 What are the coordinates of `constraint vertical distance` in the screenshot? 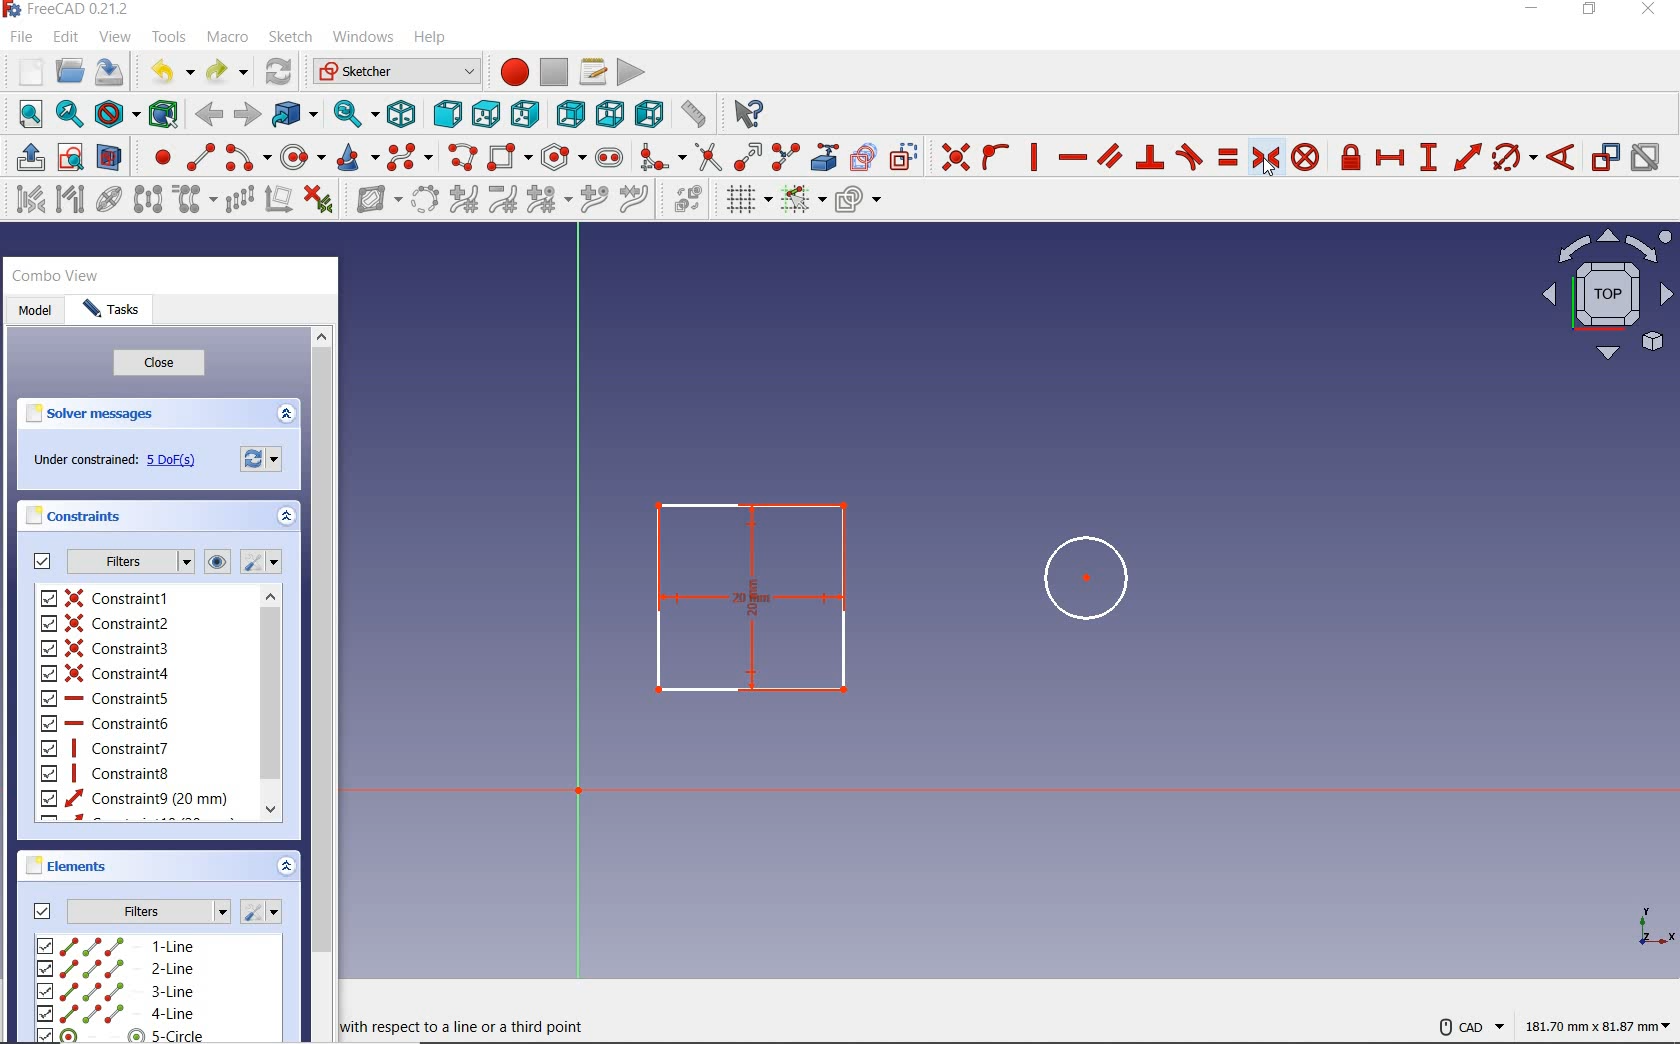 It's located at (1429, 158).